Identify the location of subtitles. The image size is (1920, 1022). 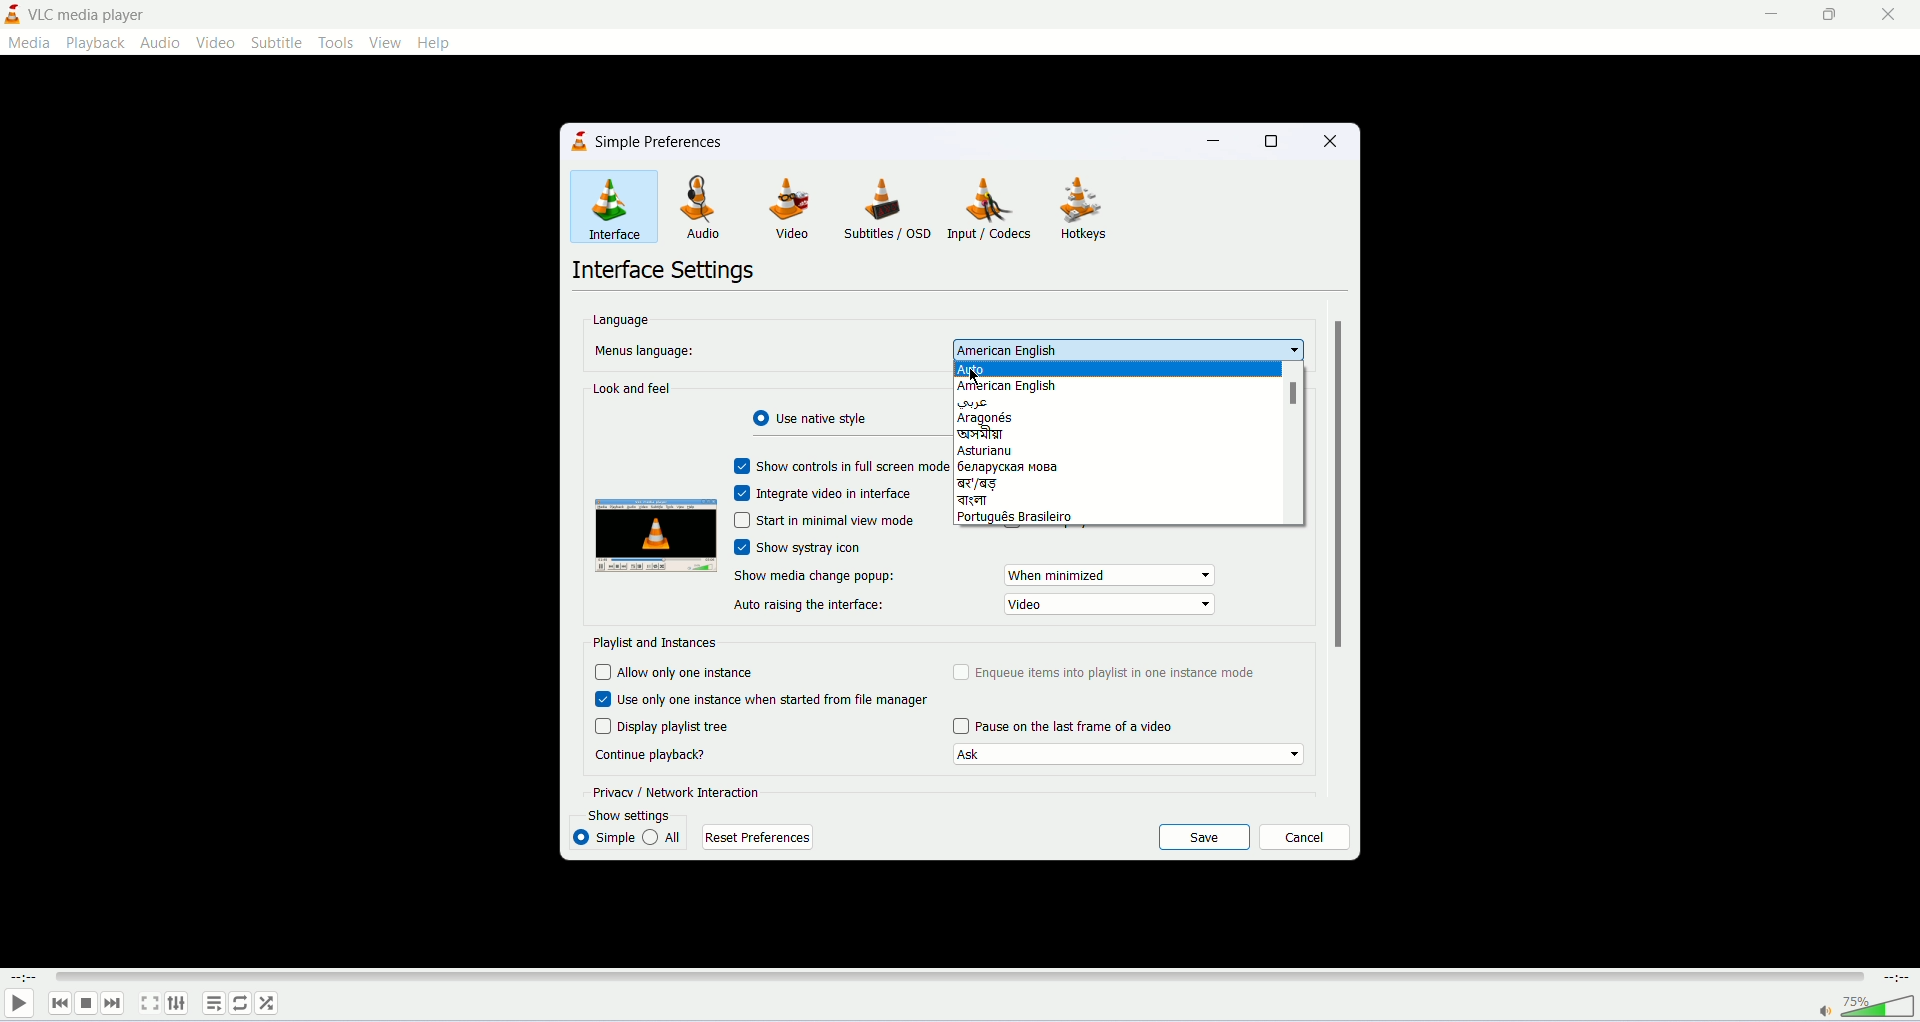
(885, 208).